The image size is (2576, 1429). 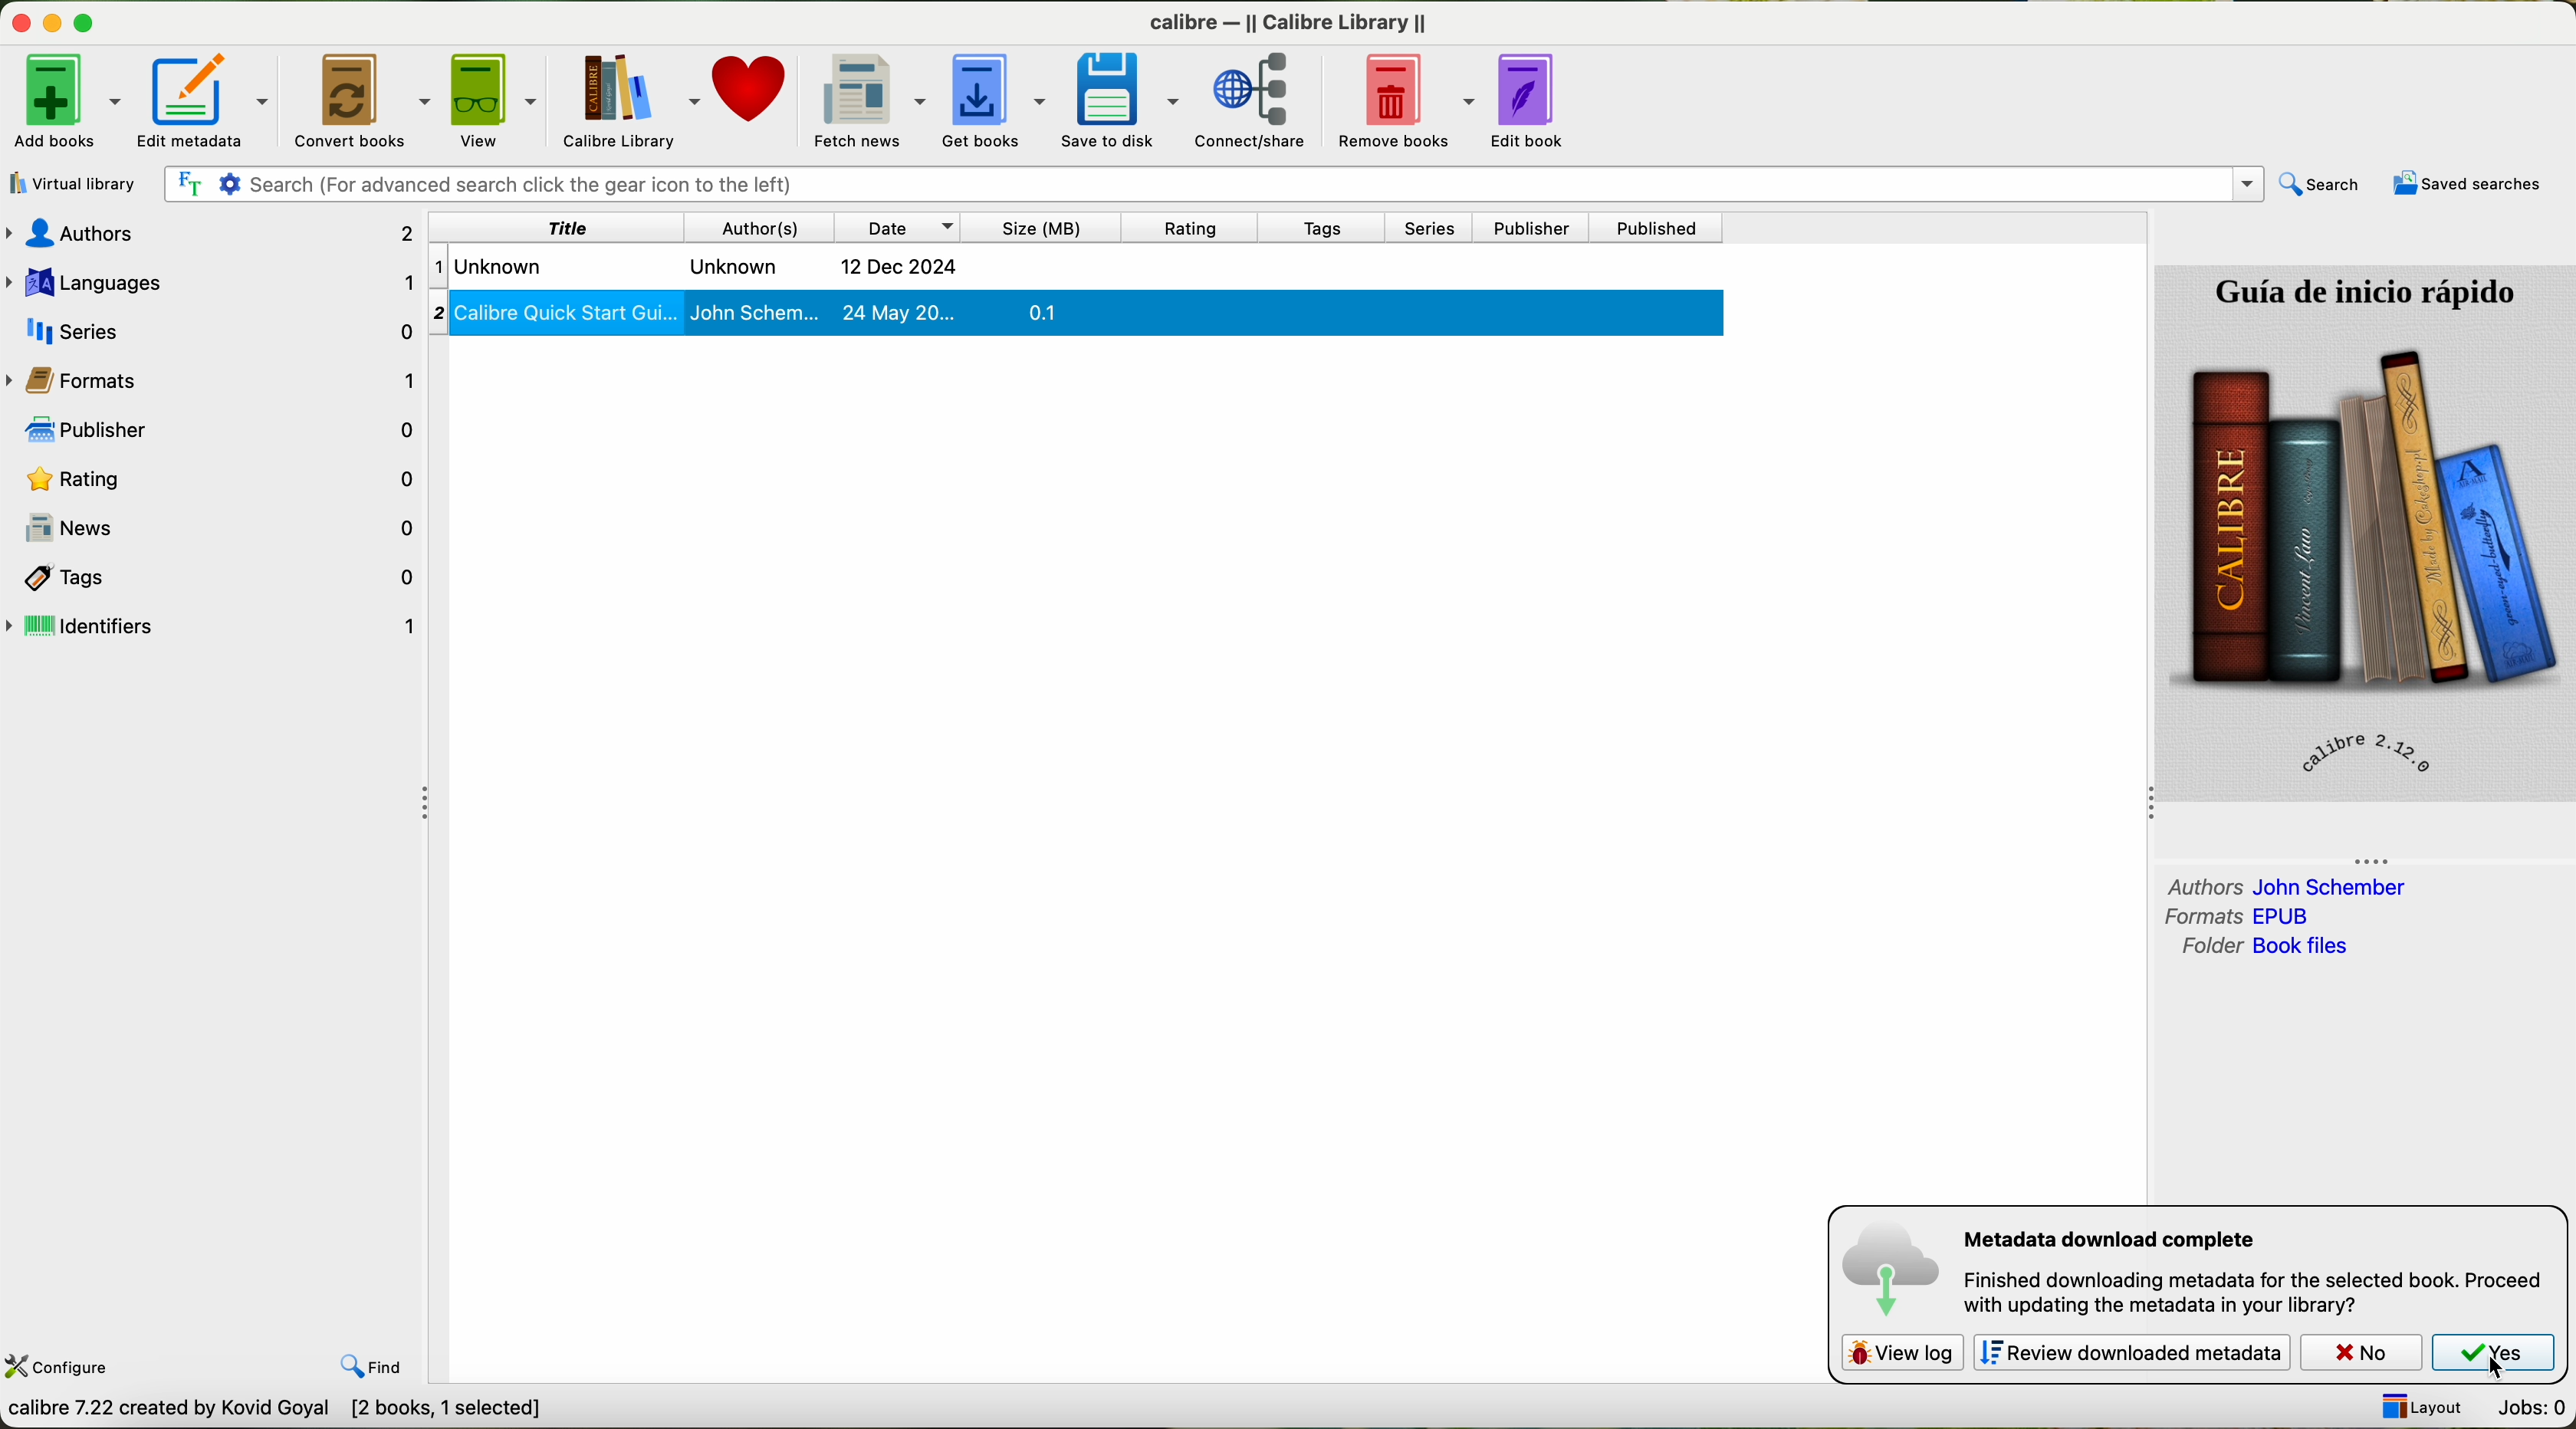 I want to click on fetch news, so click(x=869, y=98).